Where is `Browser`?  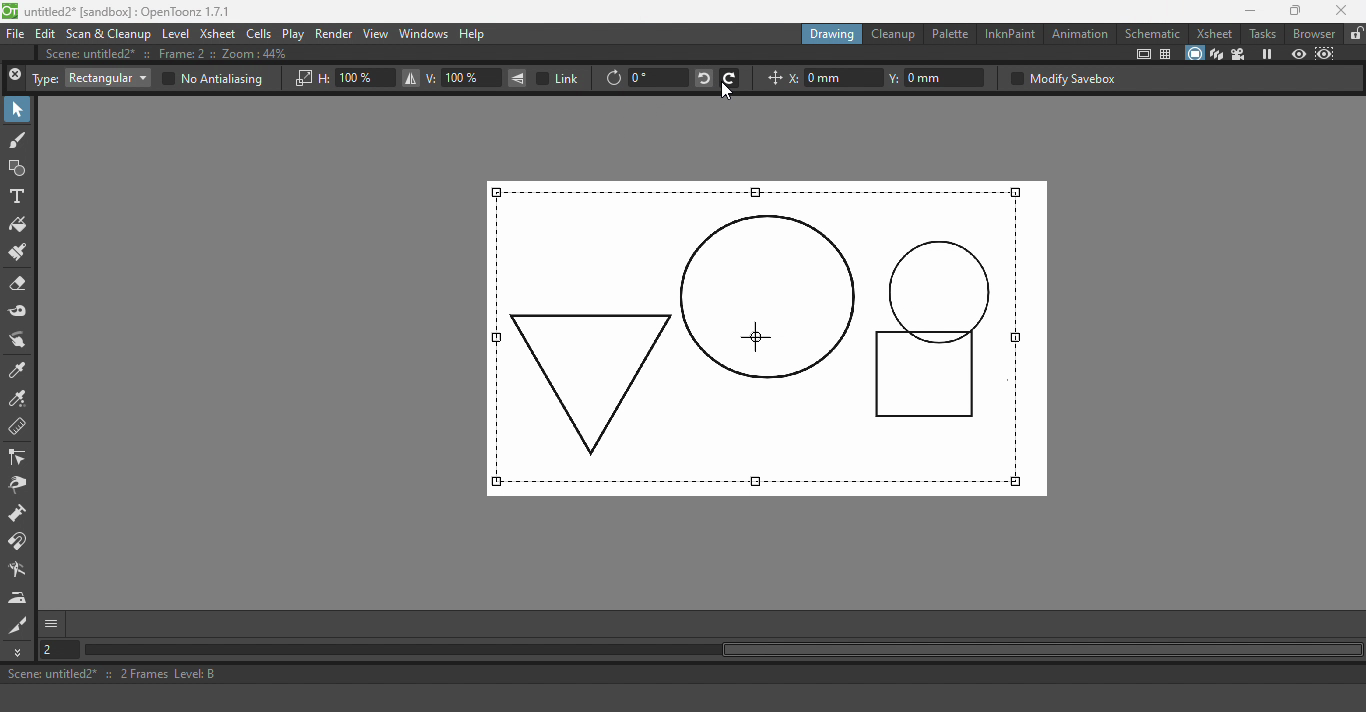 Browser is located at coordinates (1312, 33).